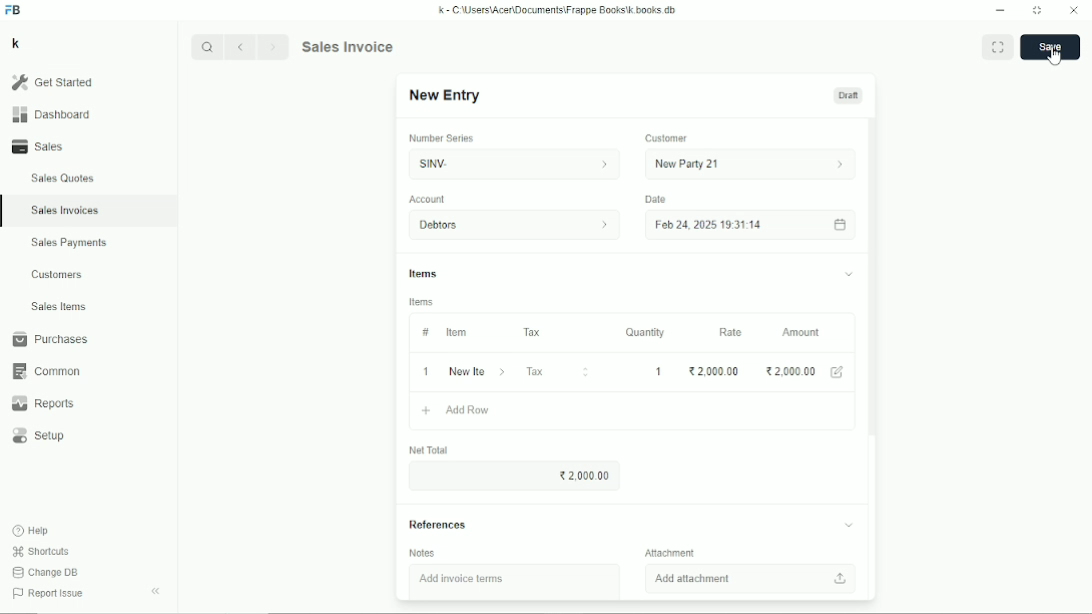 The image size is (1092, 614). I want to click on Date, so click(655, 199).